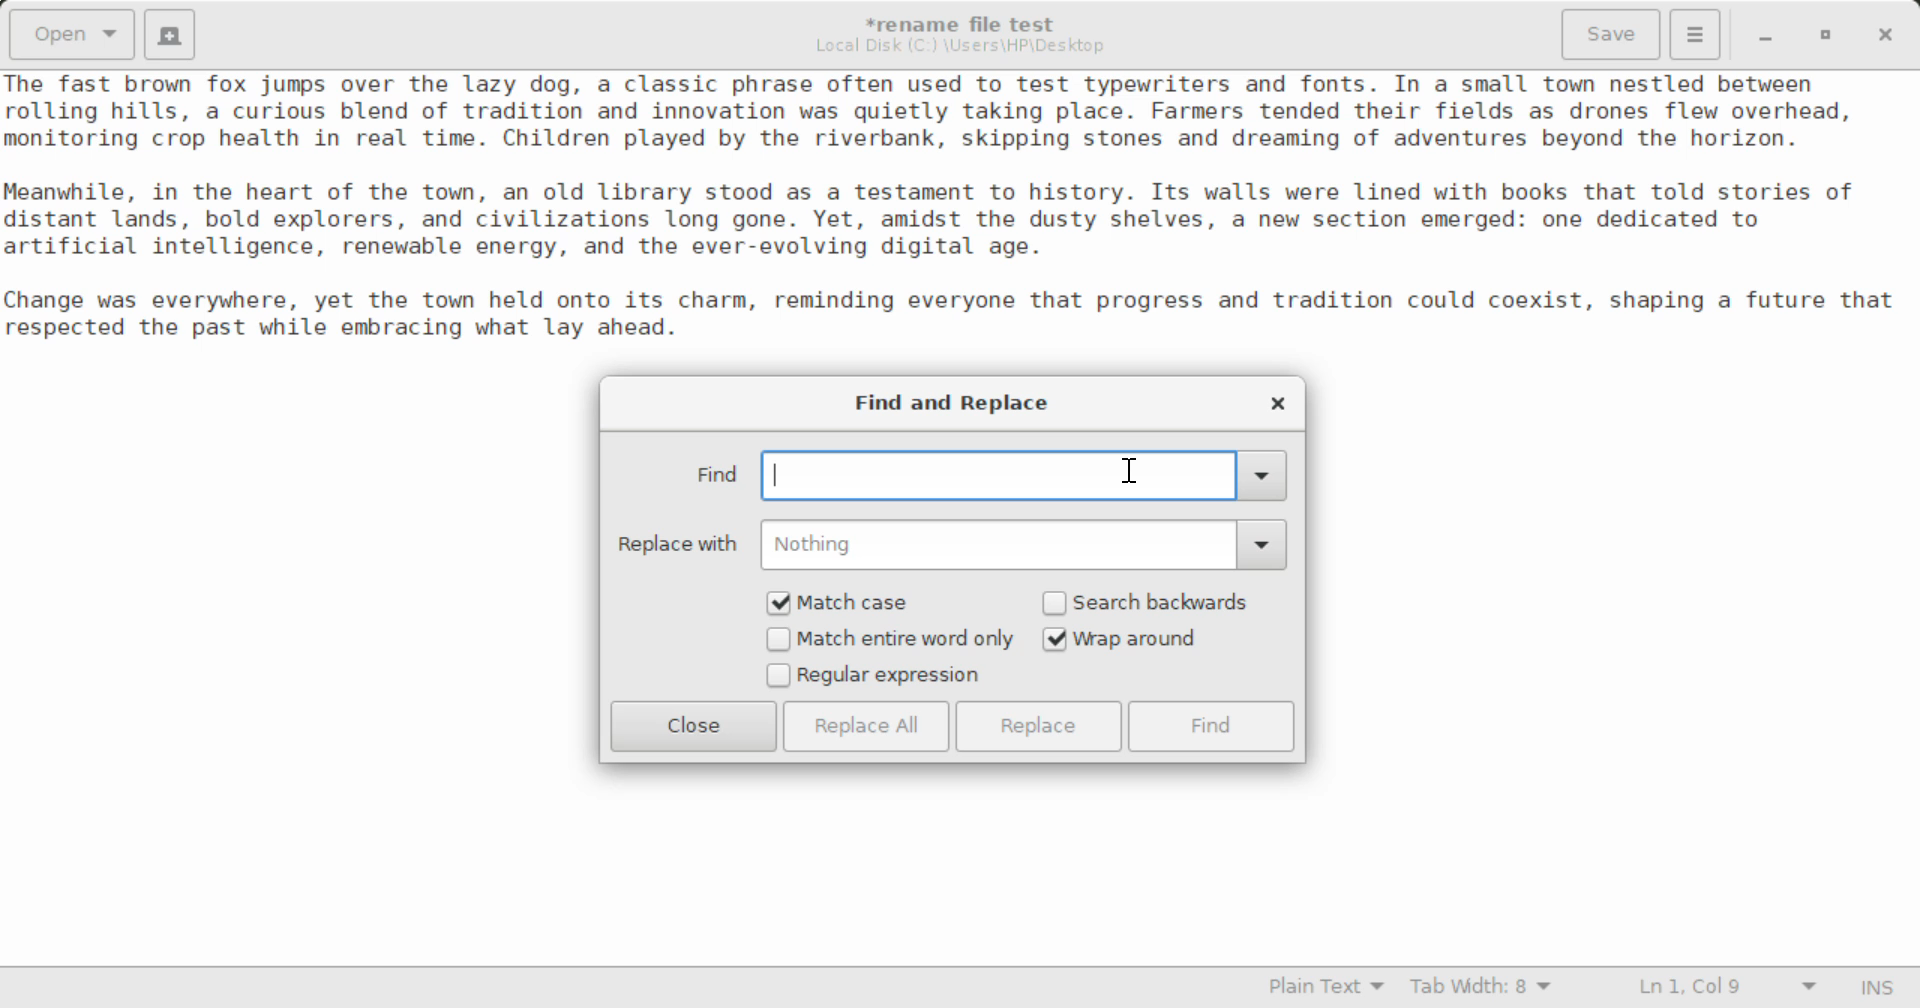 This screenshot has width=1920, height=1008. I want to click on Search backwards, so click(1152, 602).